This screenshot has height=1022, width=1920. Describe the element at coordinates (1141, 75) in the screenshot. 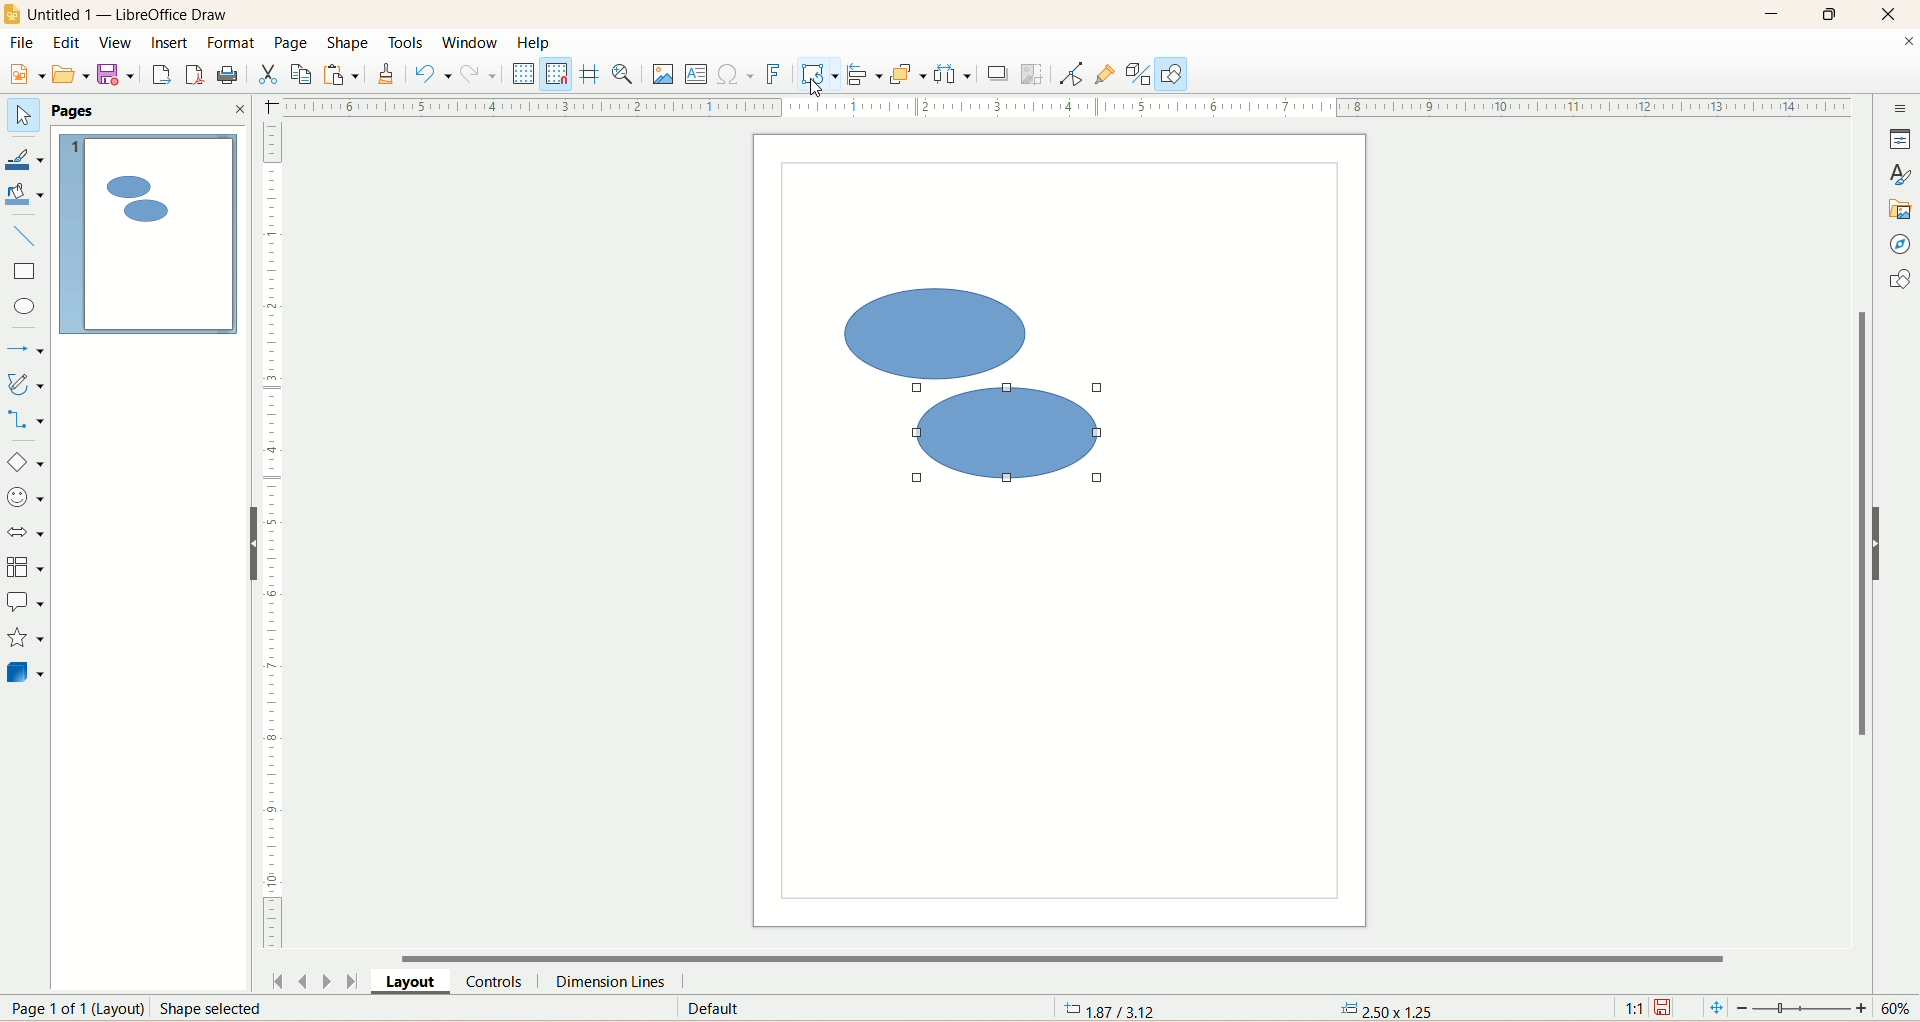

I see `toggle extrusion` at that location.